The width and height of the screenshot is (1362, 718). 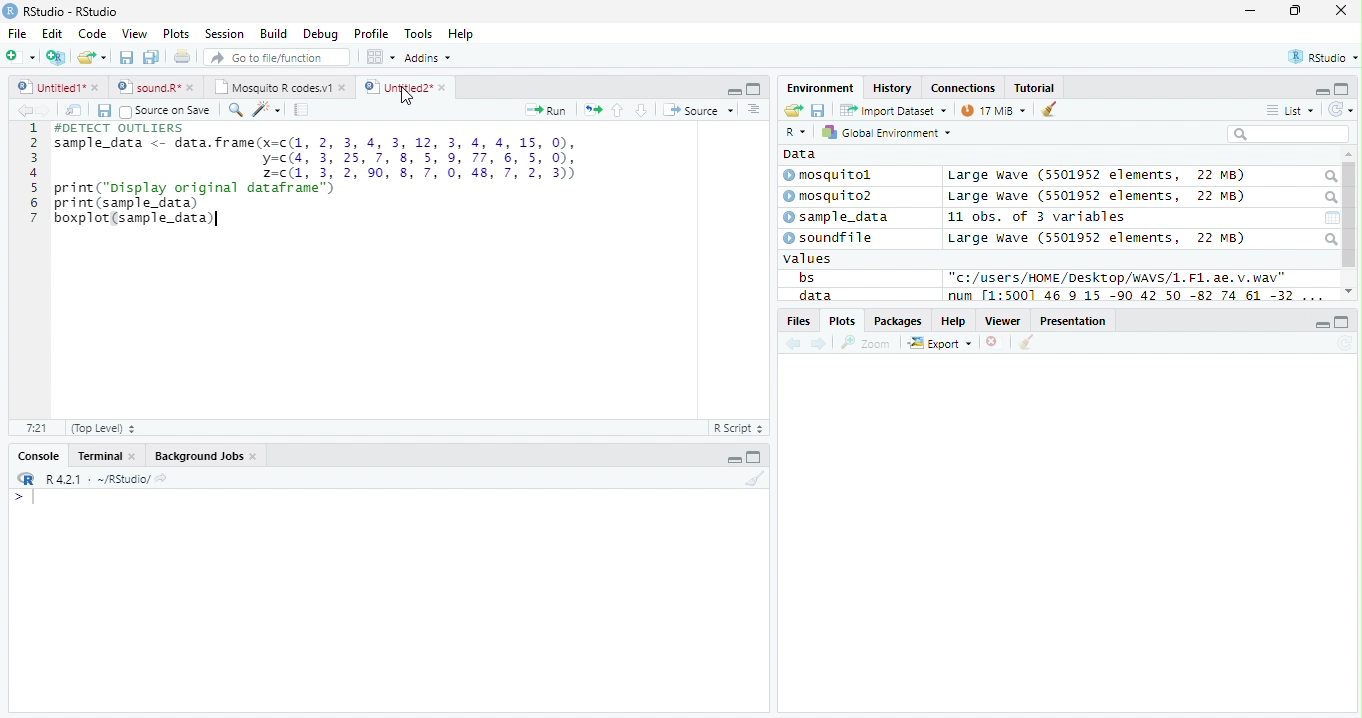 What do you see at coordinates (103, 429) in the screenshot?
I see `(Top Level)` at bounding box center [103, 429].